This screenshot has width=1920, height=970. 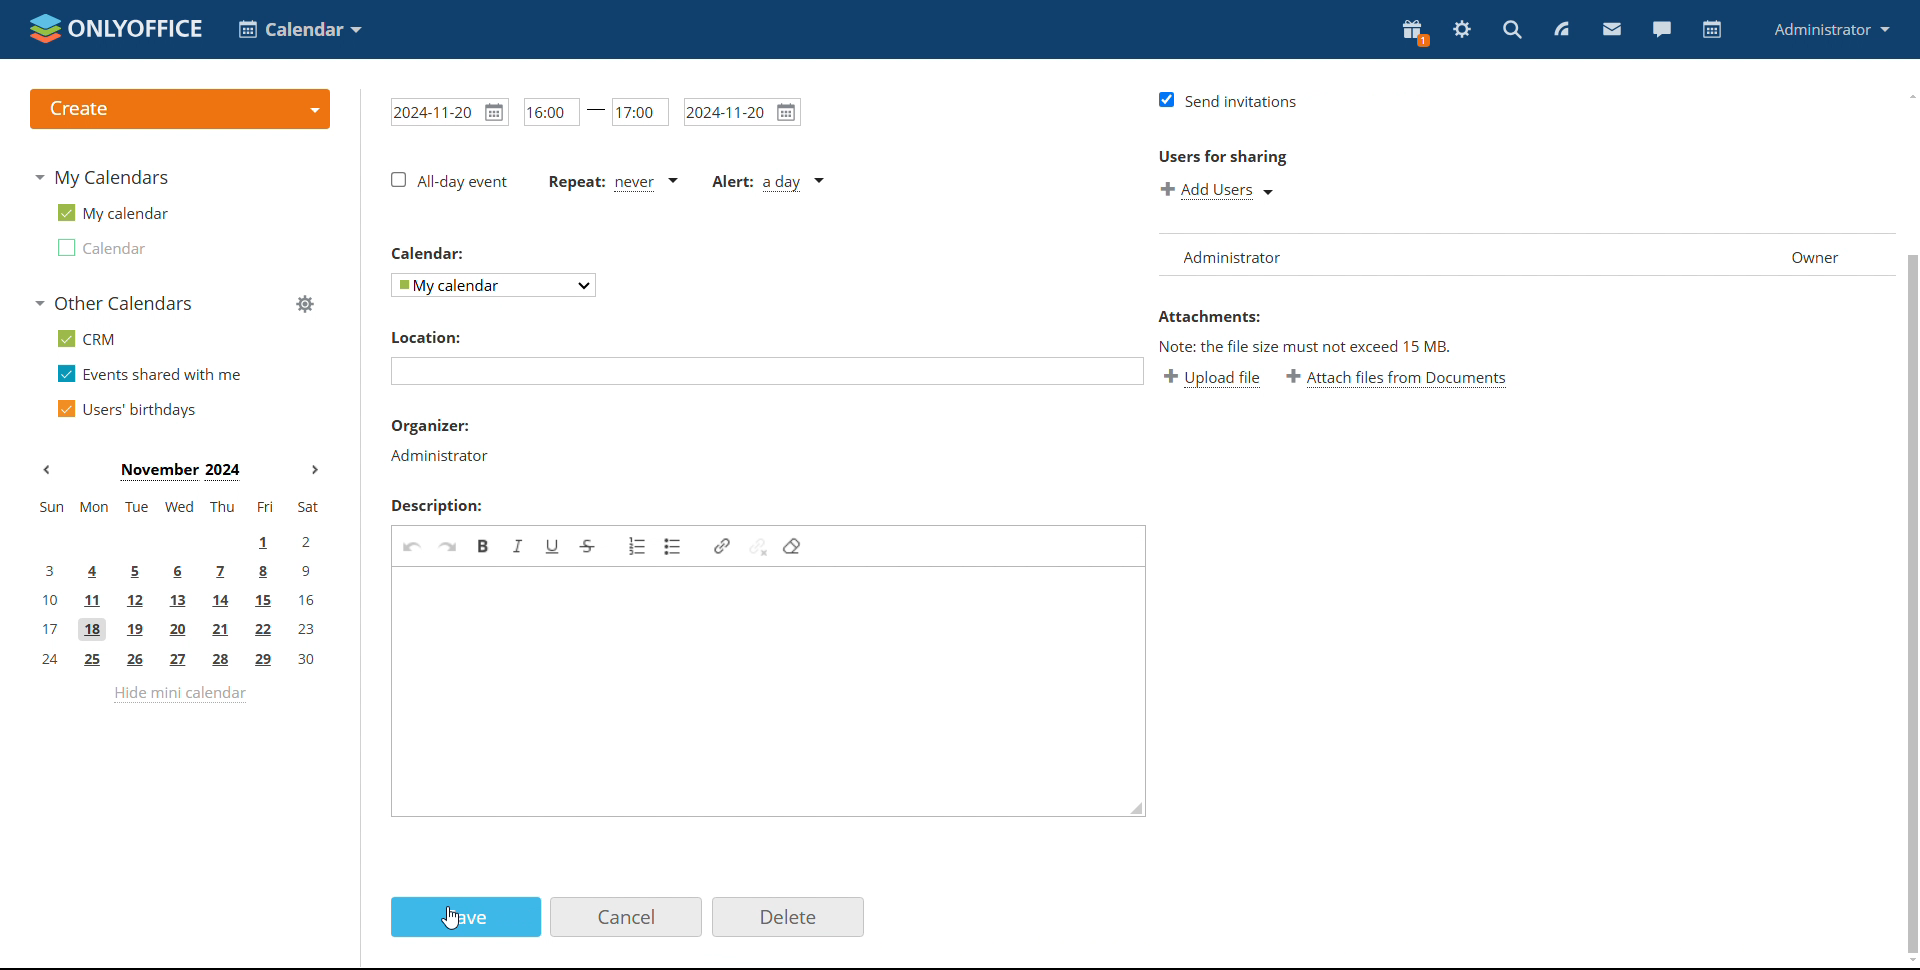 I want to click on Add description, so click(x=757, y=691).